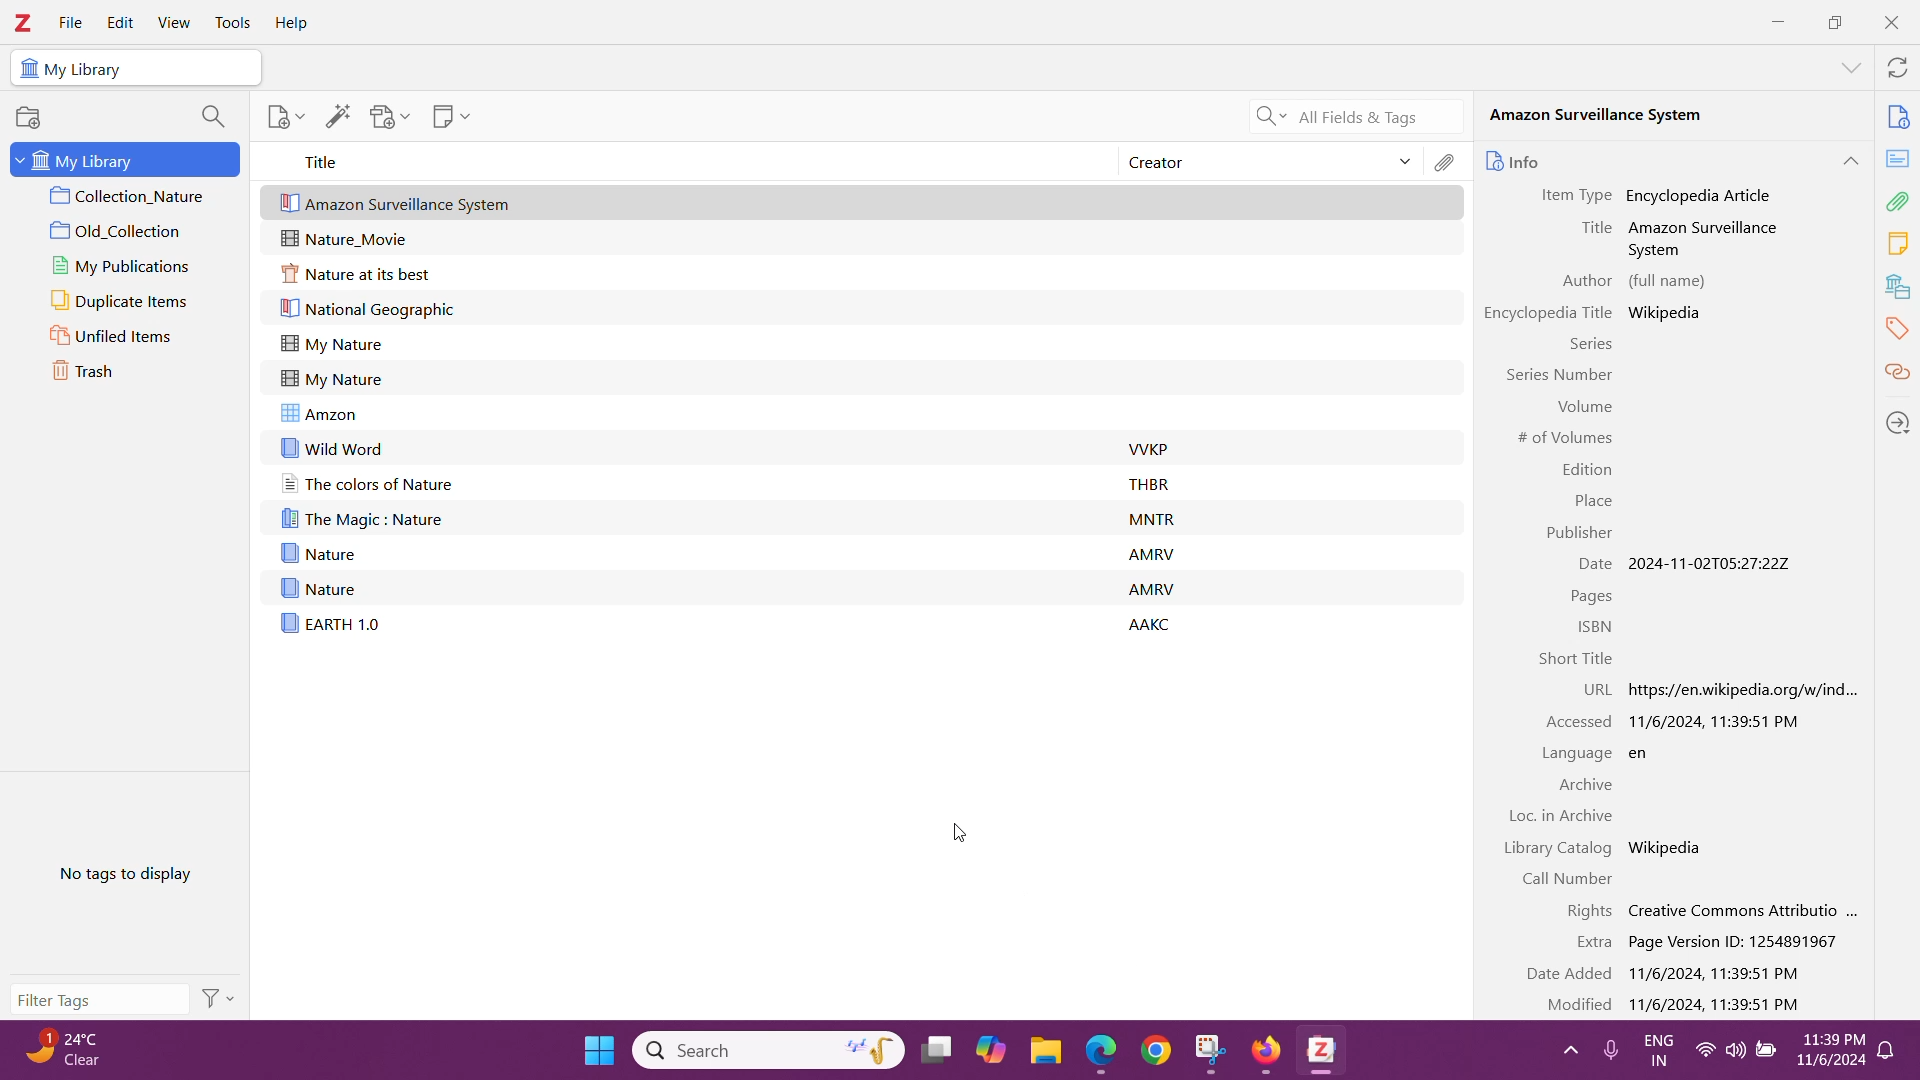 This screenshot has height=1080, width=1920. I want to click on Time and date, so click(1831, 1053).